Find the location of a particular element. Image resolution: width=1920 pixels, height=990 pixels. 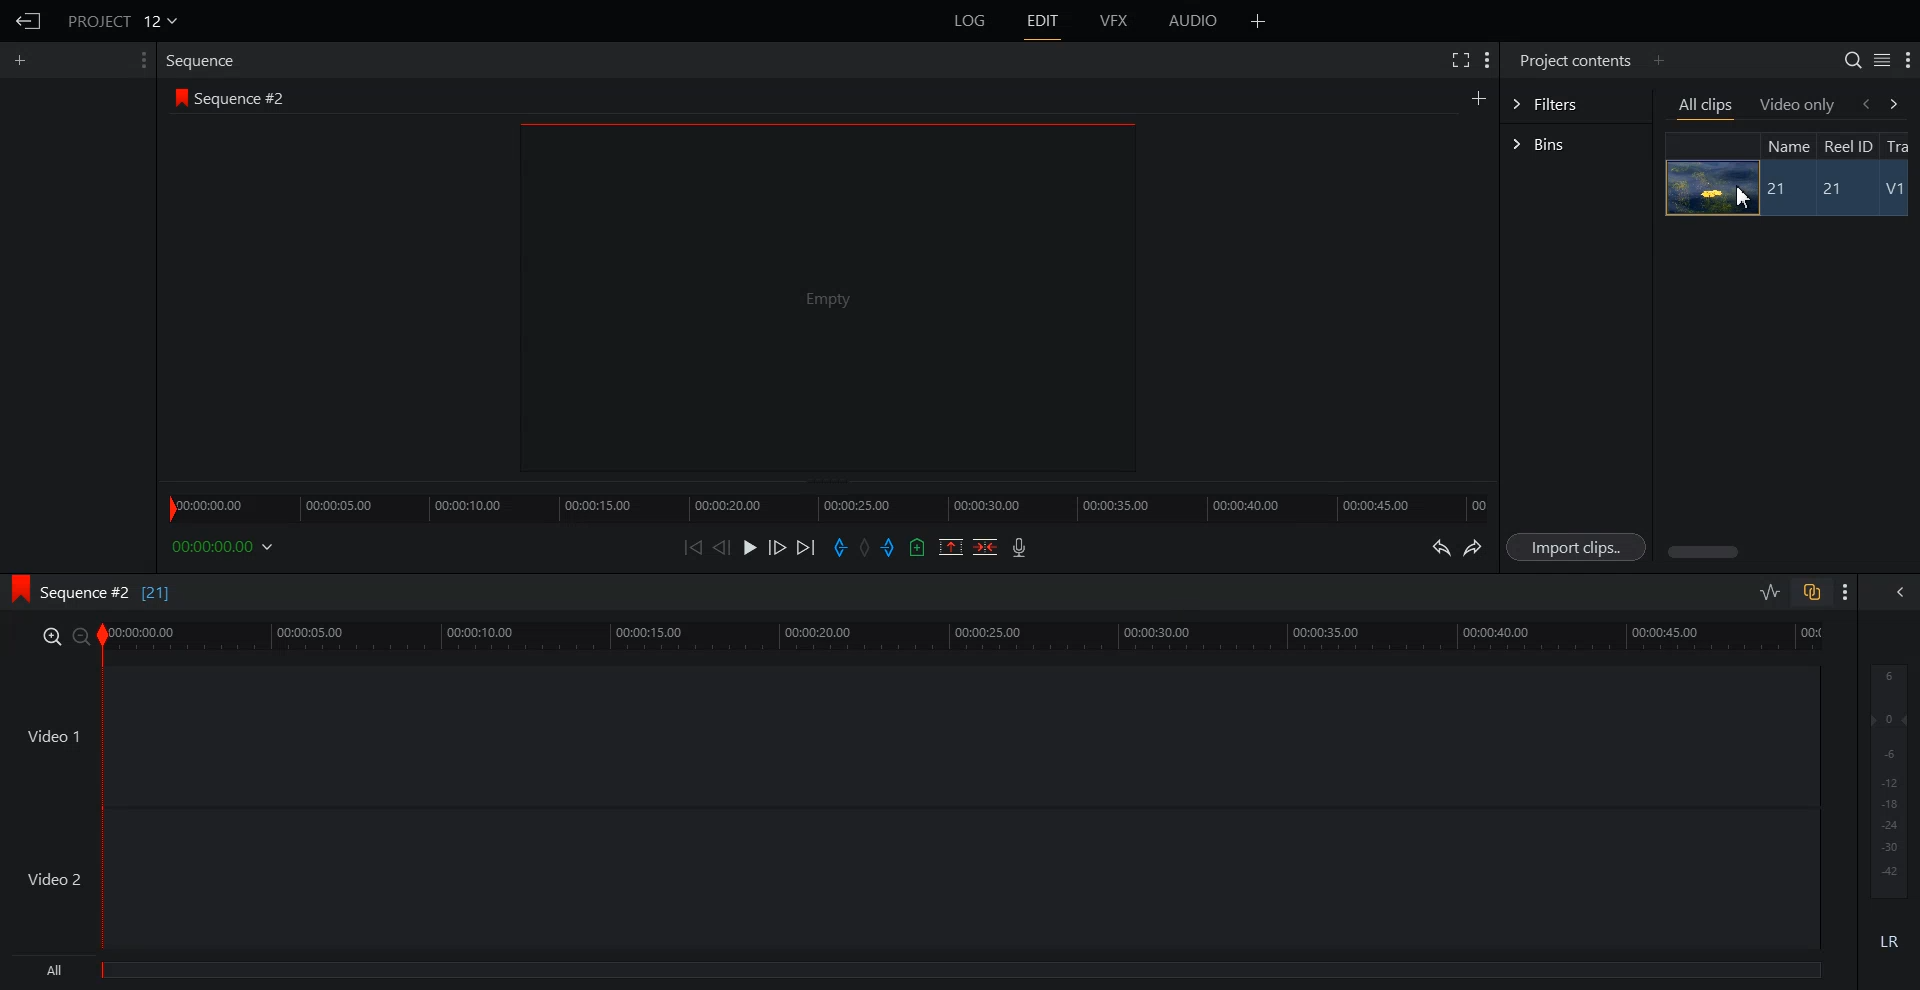

Clear all marks is located at coordinates (866, 548).